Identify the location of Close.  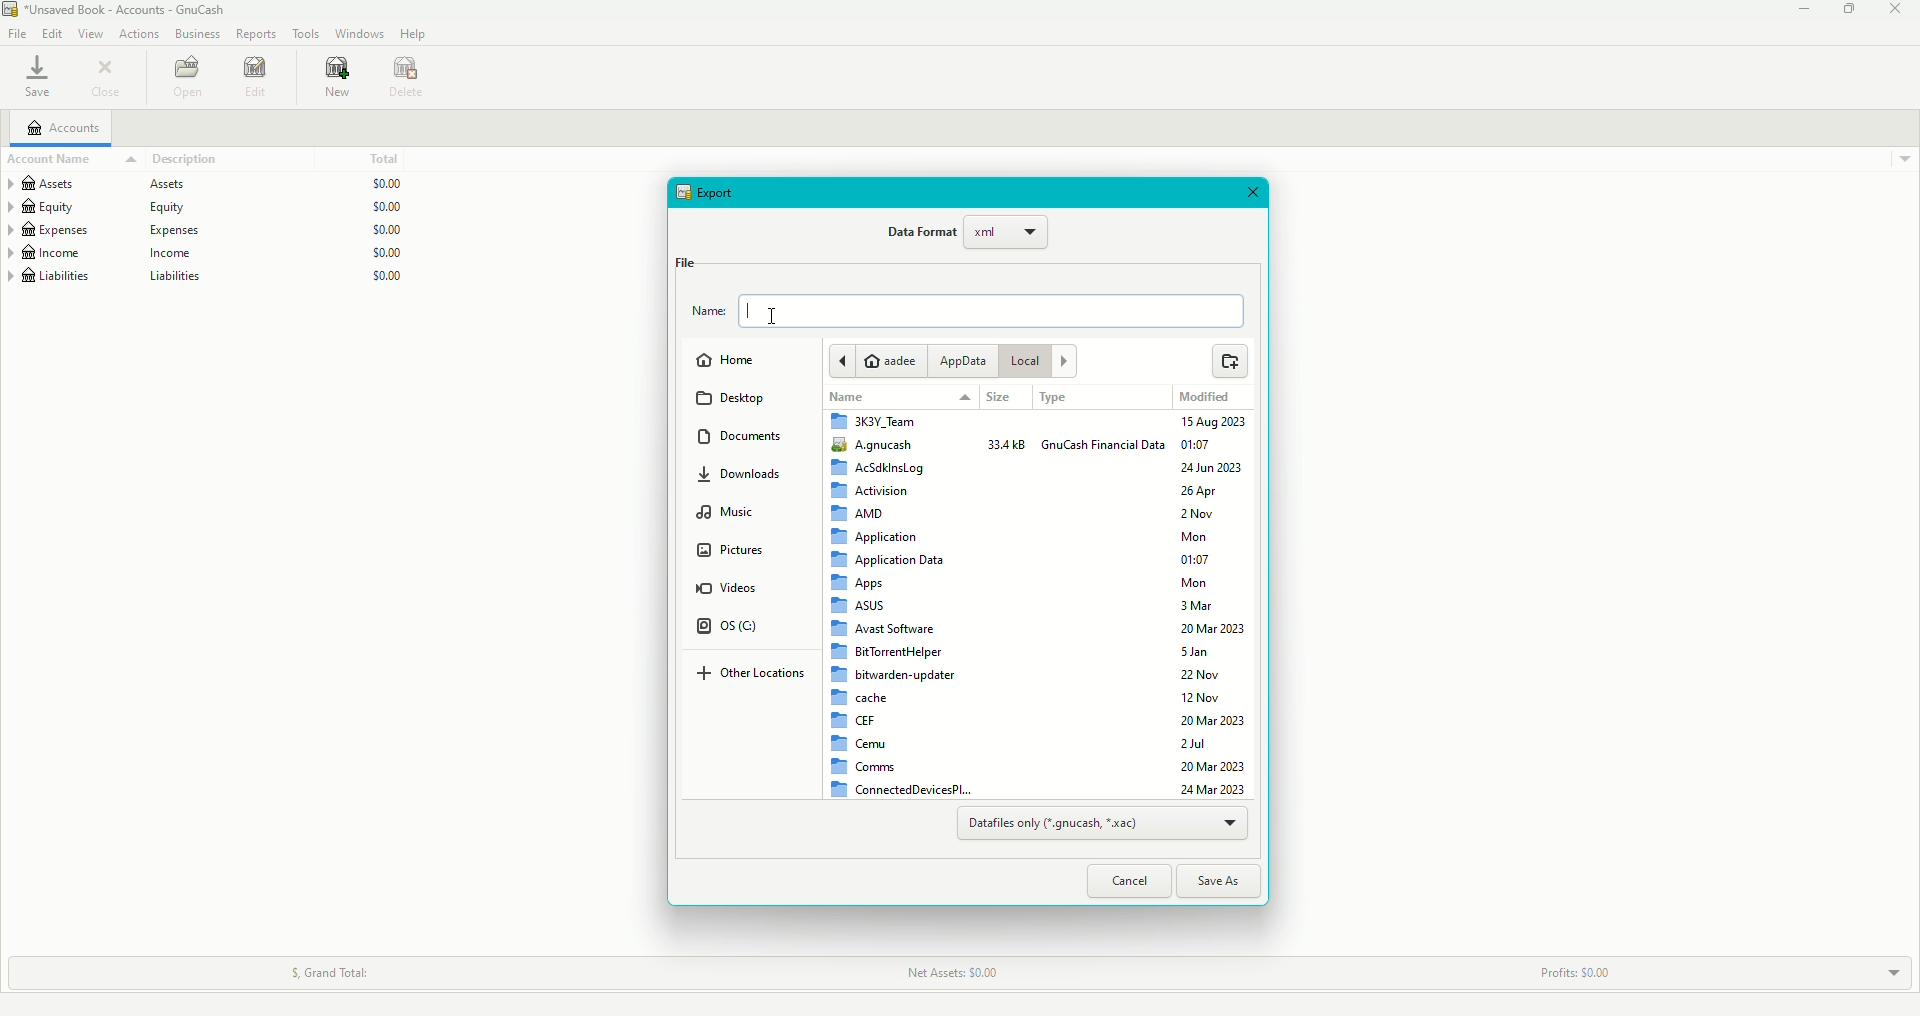
(1258, 194).